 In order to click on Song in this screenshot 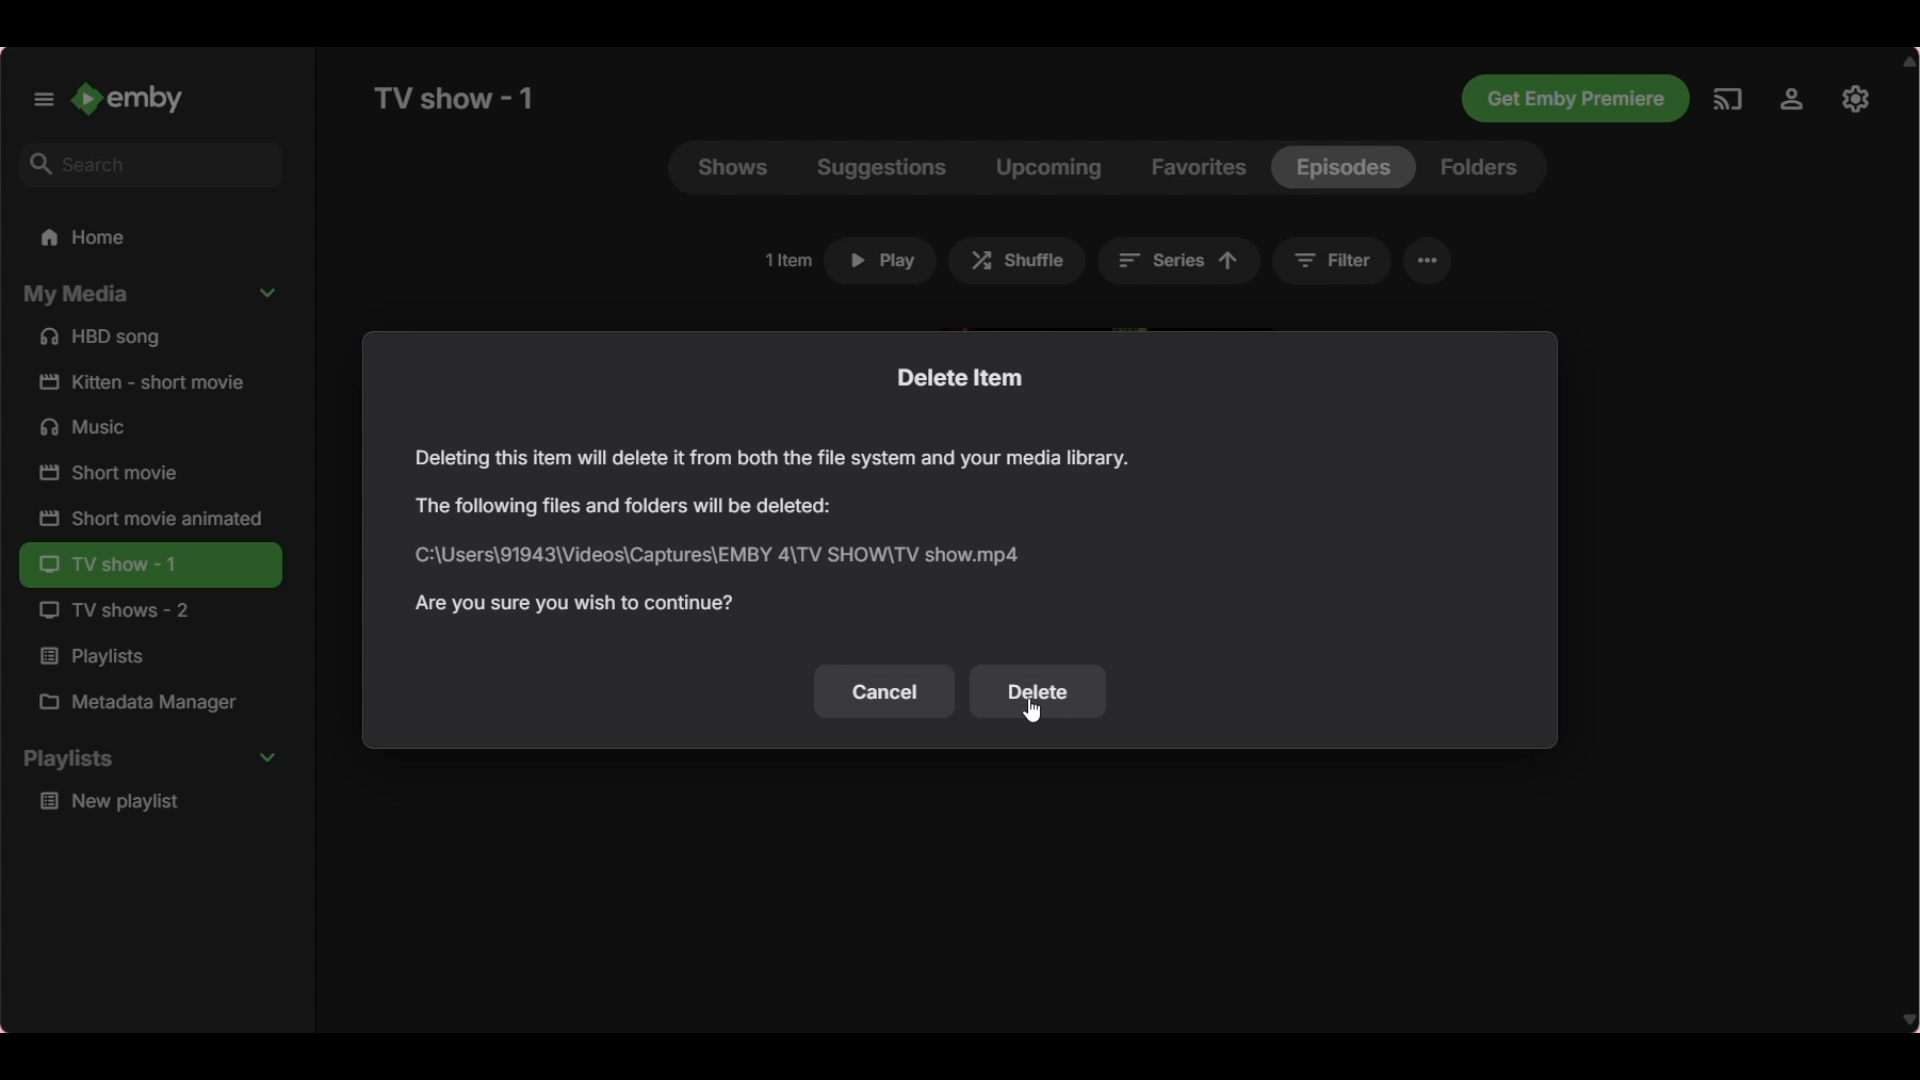, I will do `click(151, 337)`.